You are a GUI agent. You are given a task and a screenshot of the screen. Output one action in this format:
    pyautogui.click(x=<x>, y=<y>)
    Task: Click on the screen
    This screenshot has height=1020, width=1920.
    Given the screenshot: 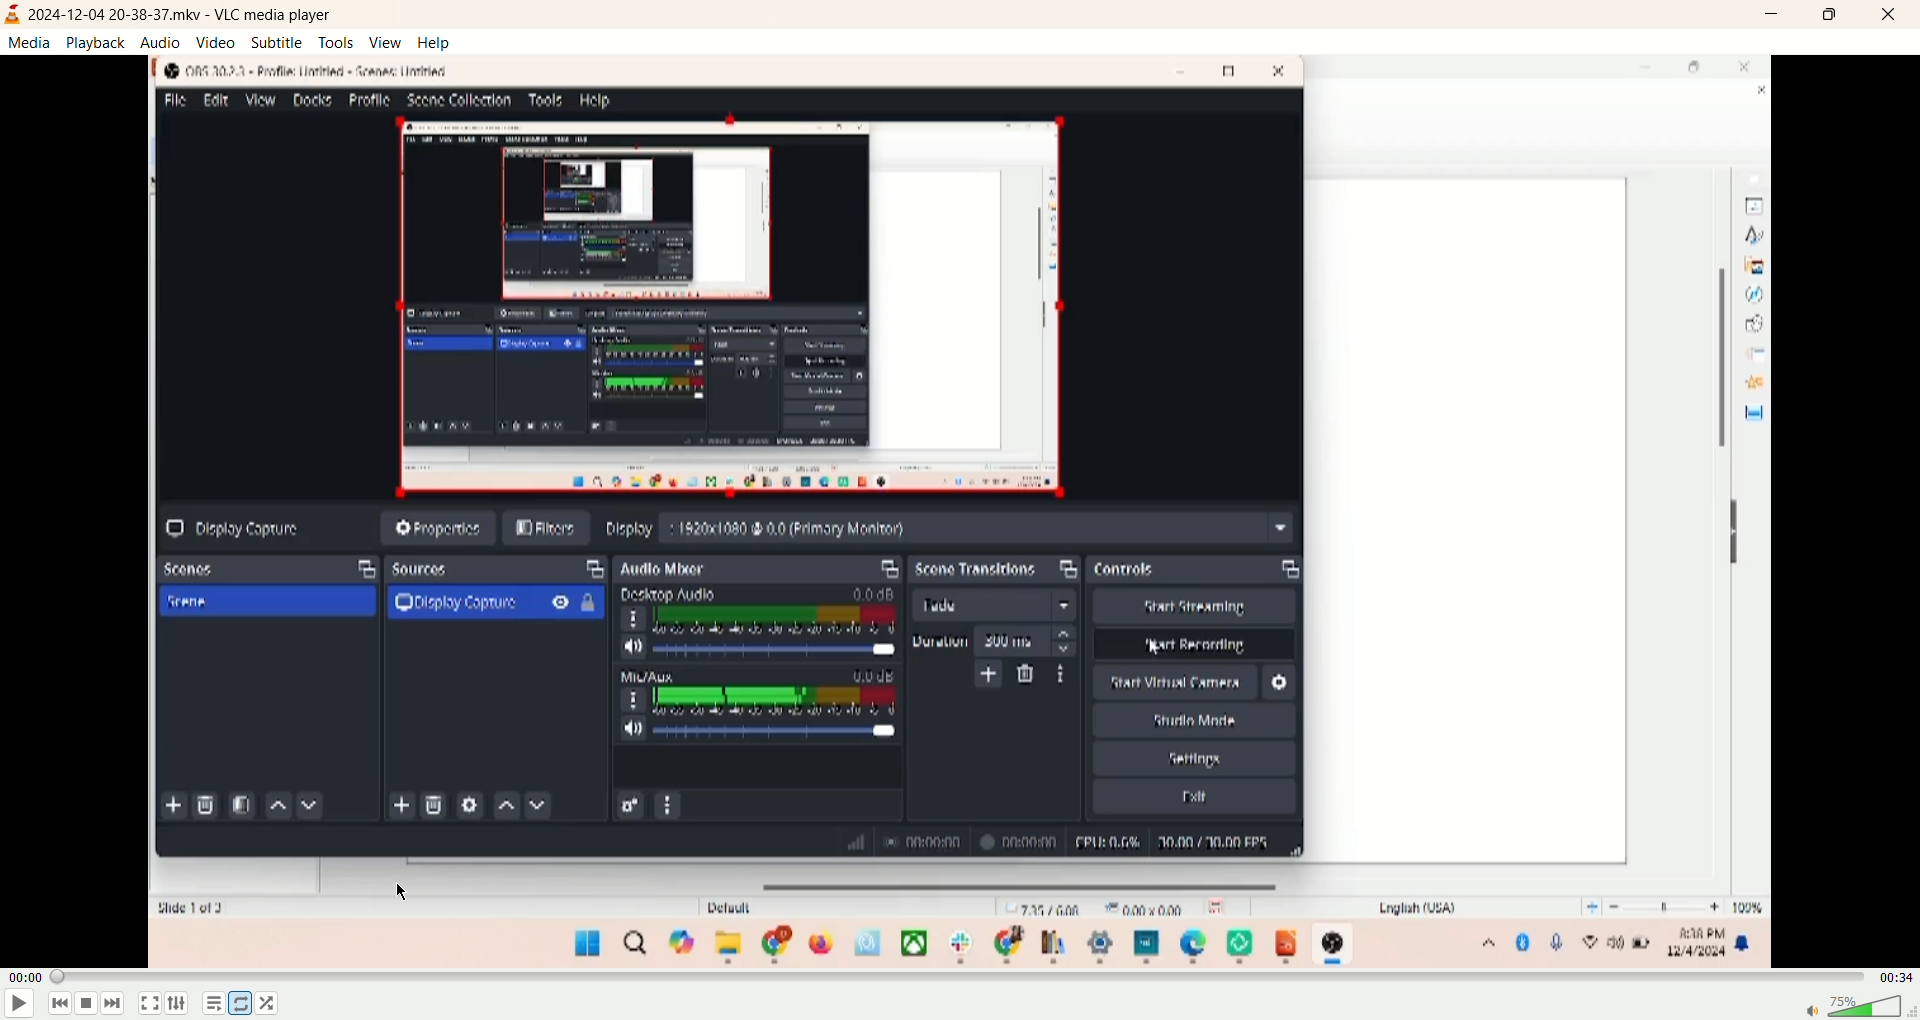 What is the action you would take?
    pyautogui.click(x=961, y=512)
    